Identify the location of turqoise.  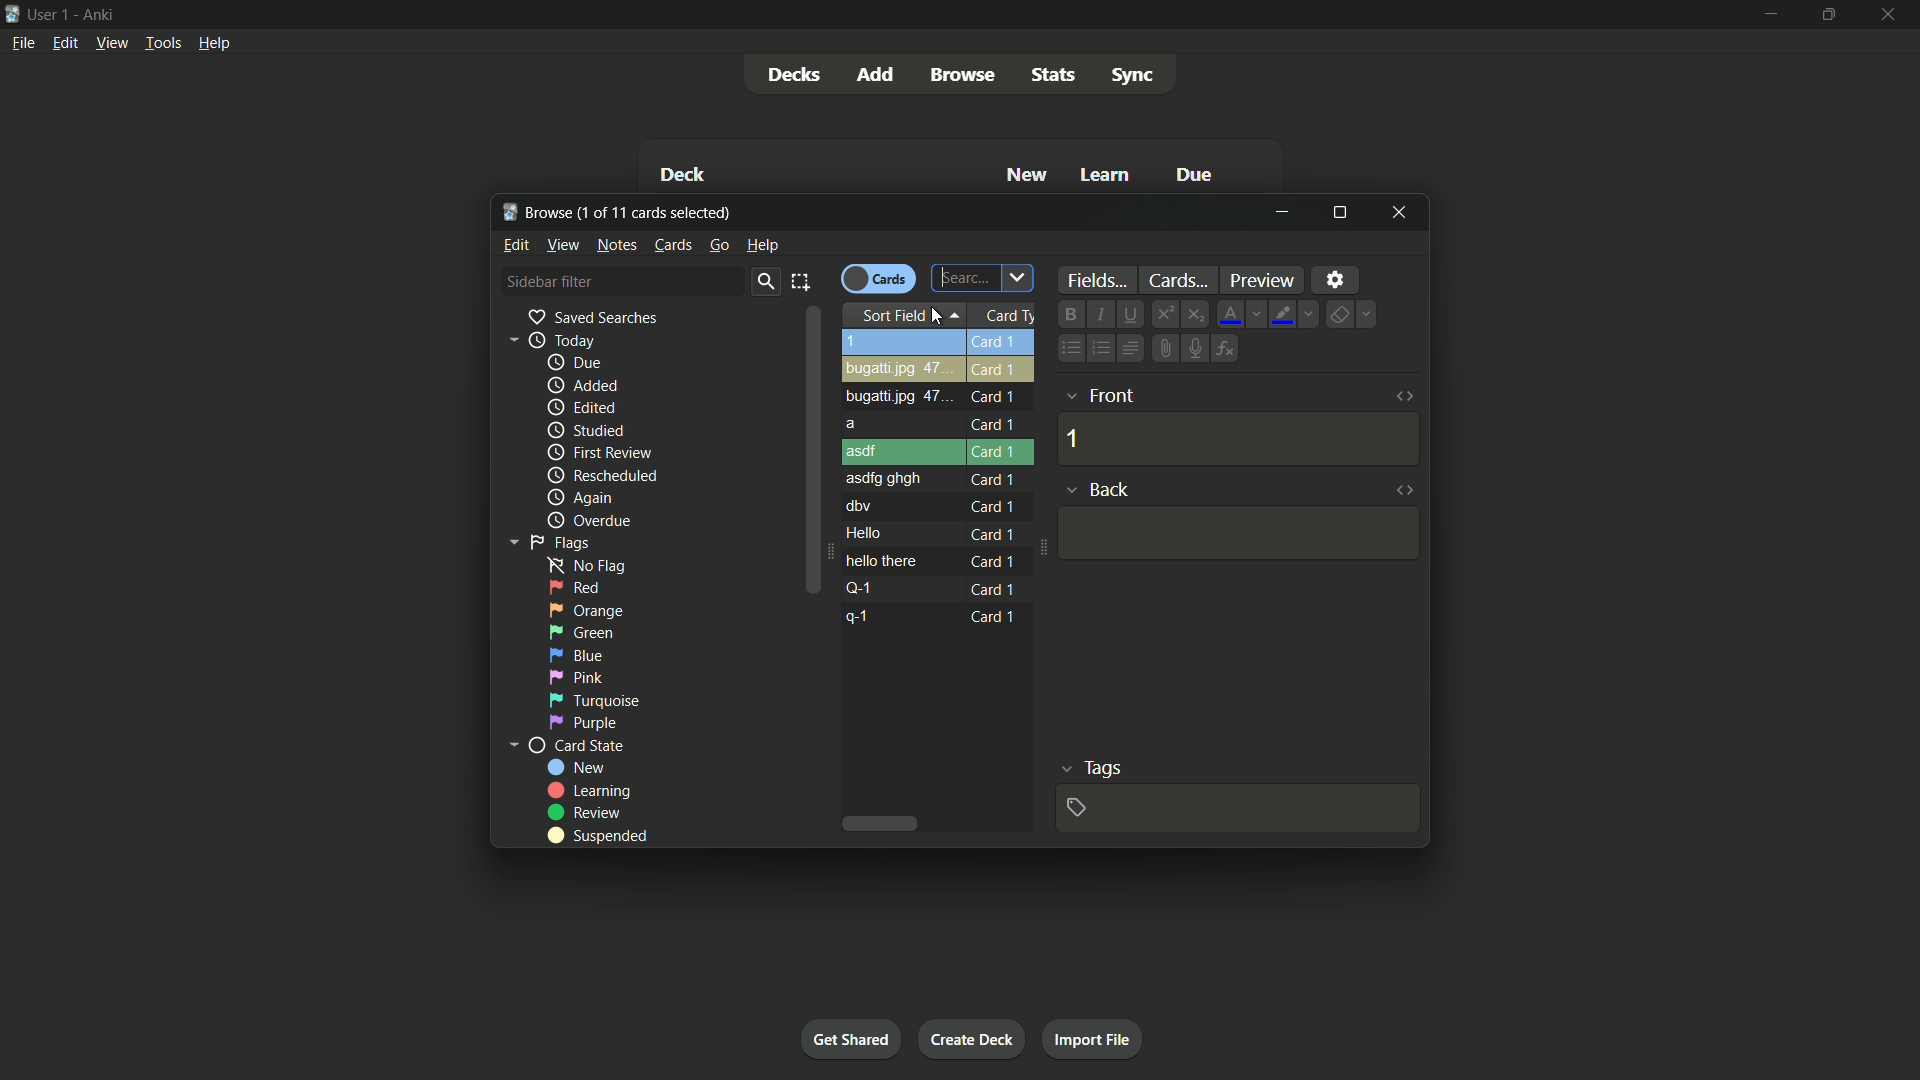
(592, 702).